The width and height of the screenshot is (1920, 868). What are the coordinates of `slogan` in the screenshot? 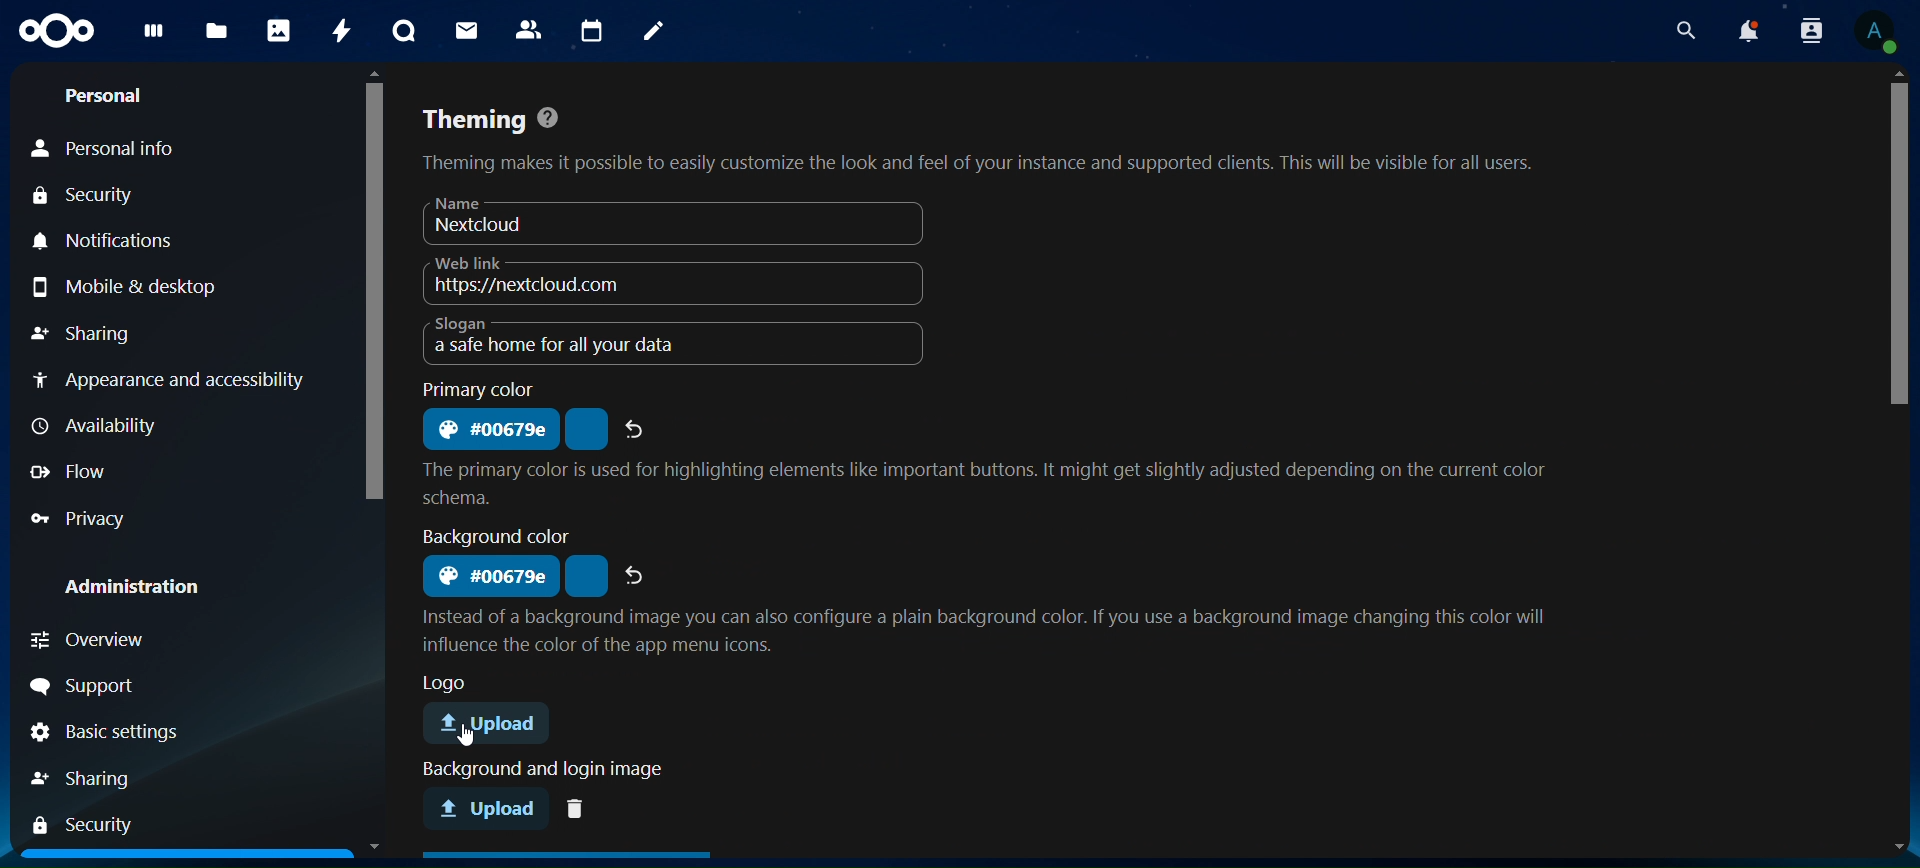 It's located at (619, 342).